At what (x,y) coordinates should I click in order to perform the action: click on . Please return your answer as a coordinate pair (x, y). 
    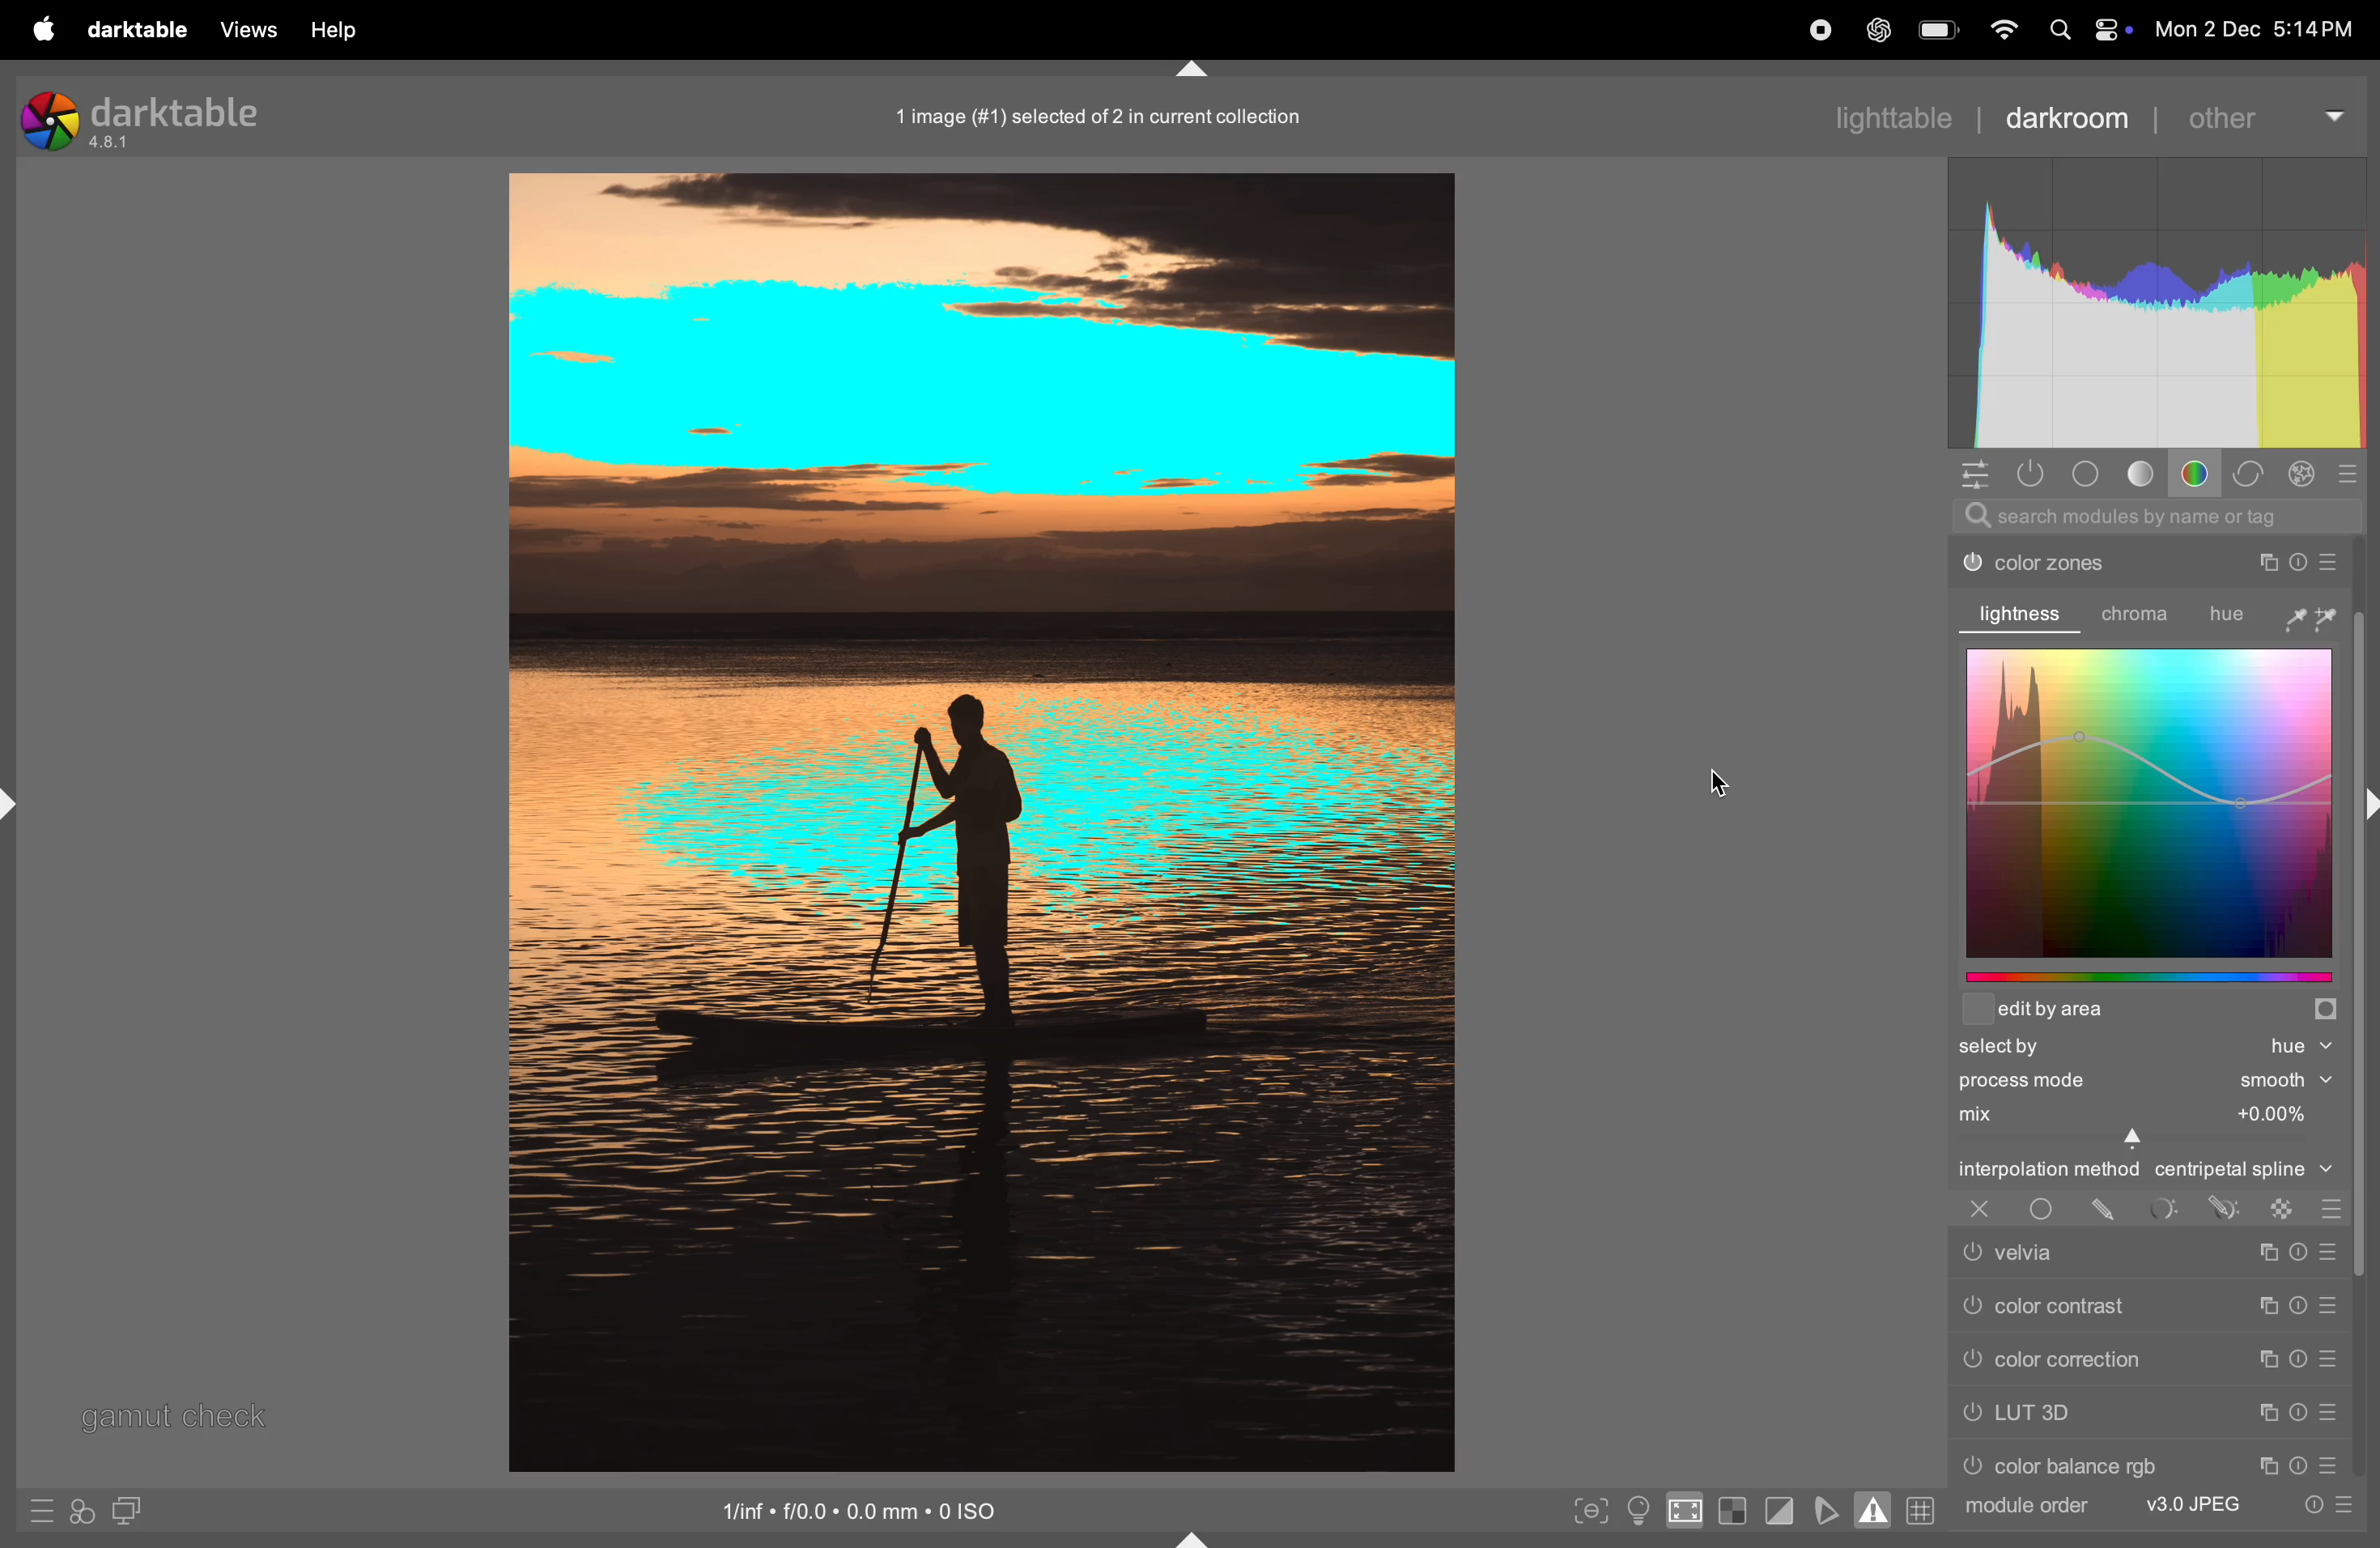
    Looking at the image, I should click on (2032, 471).